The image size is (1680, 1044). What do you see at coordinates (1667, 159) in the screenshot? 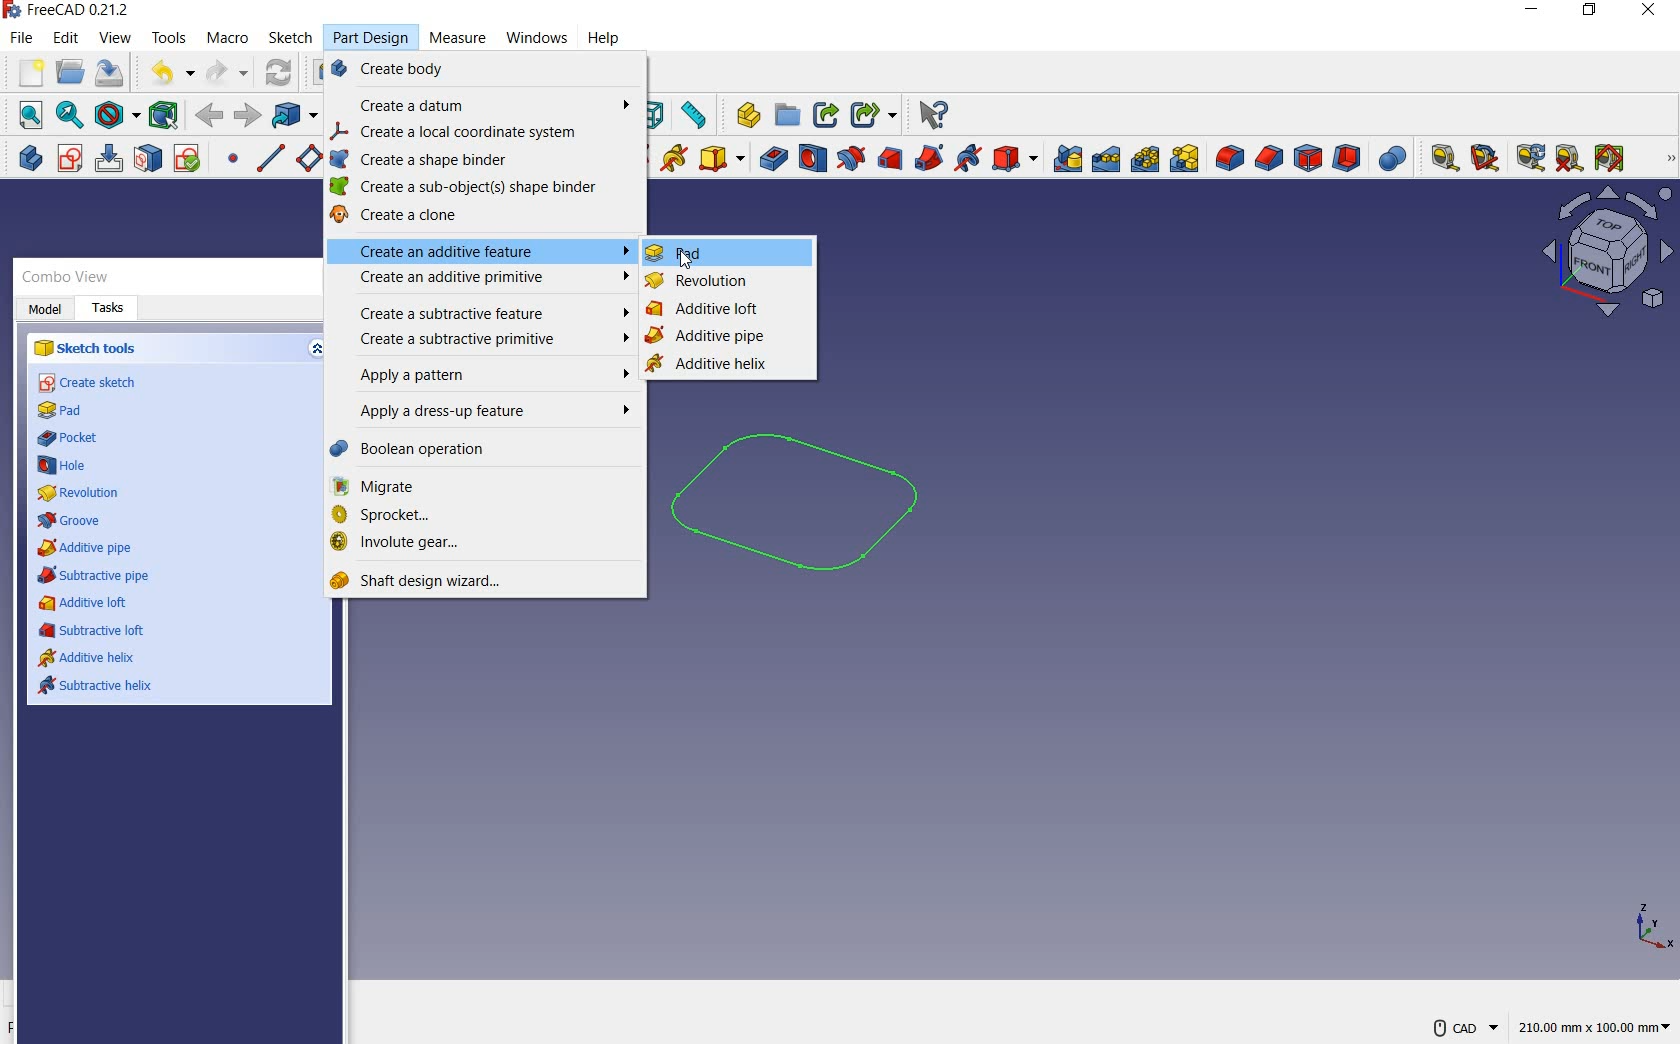
I see `measure` at bounding box center [1667, 159].